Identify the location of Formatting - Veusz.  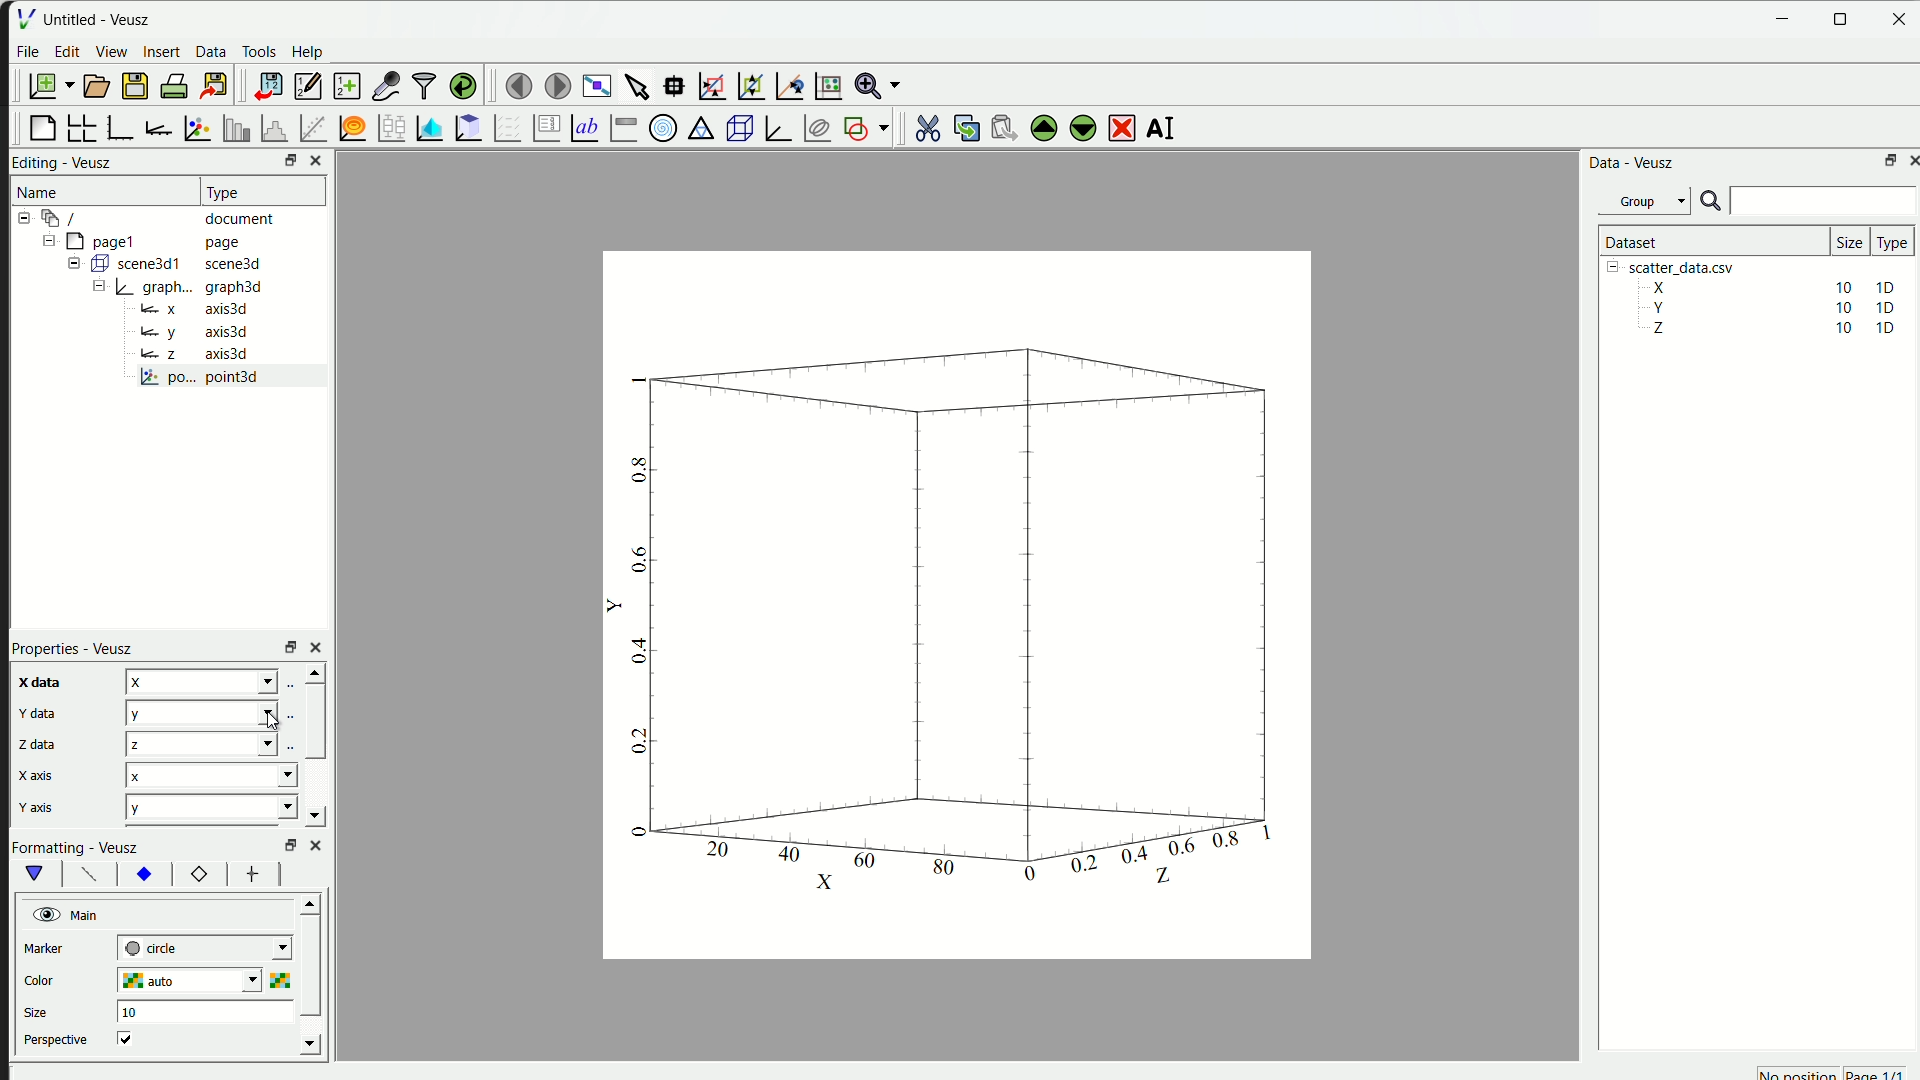
(85, 847).